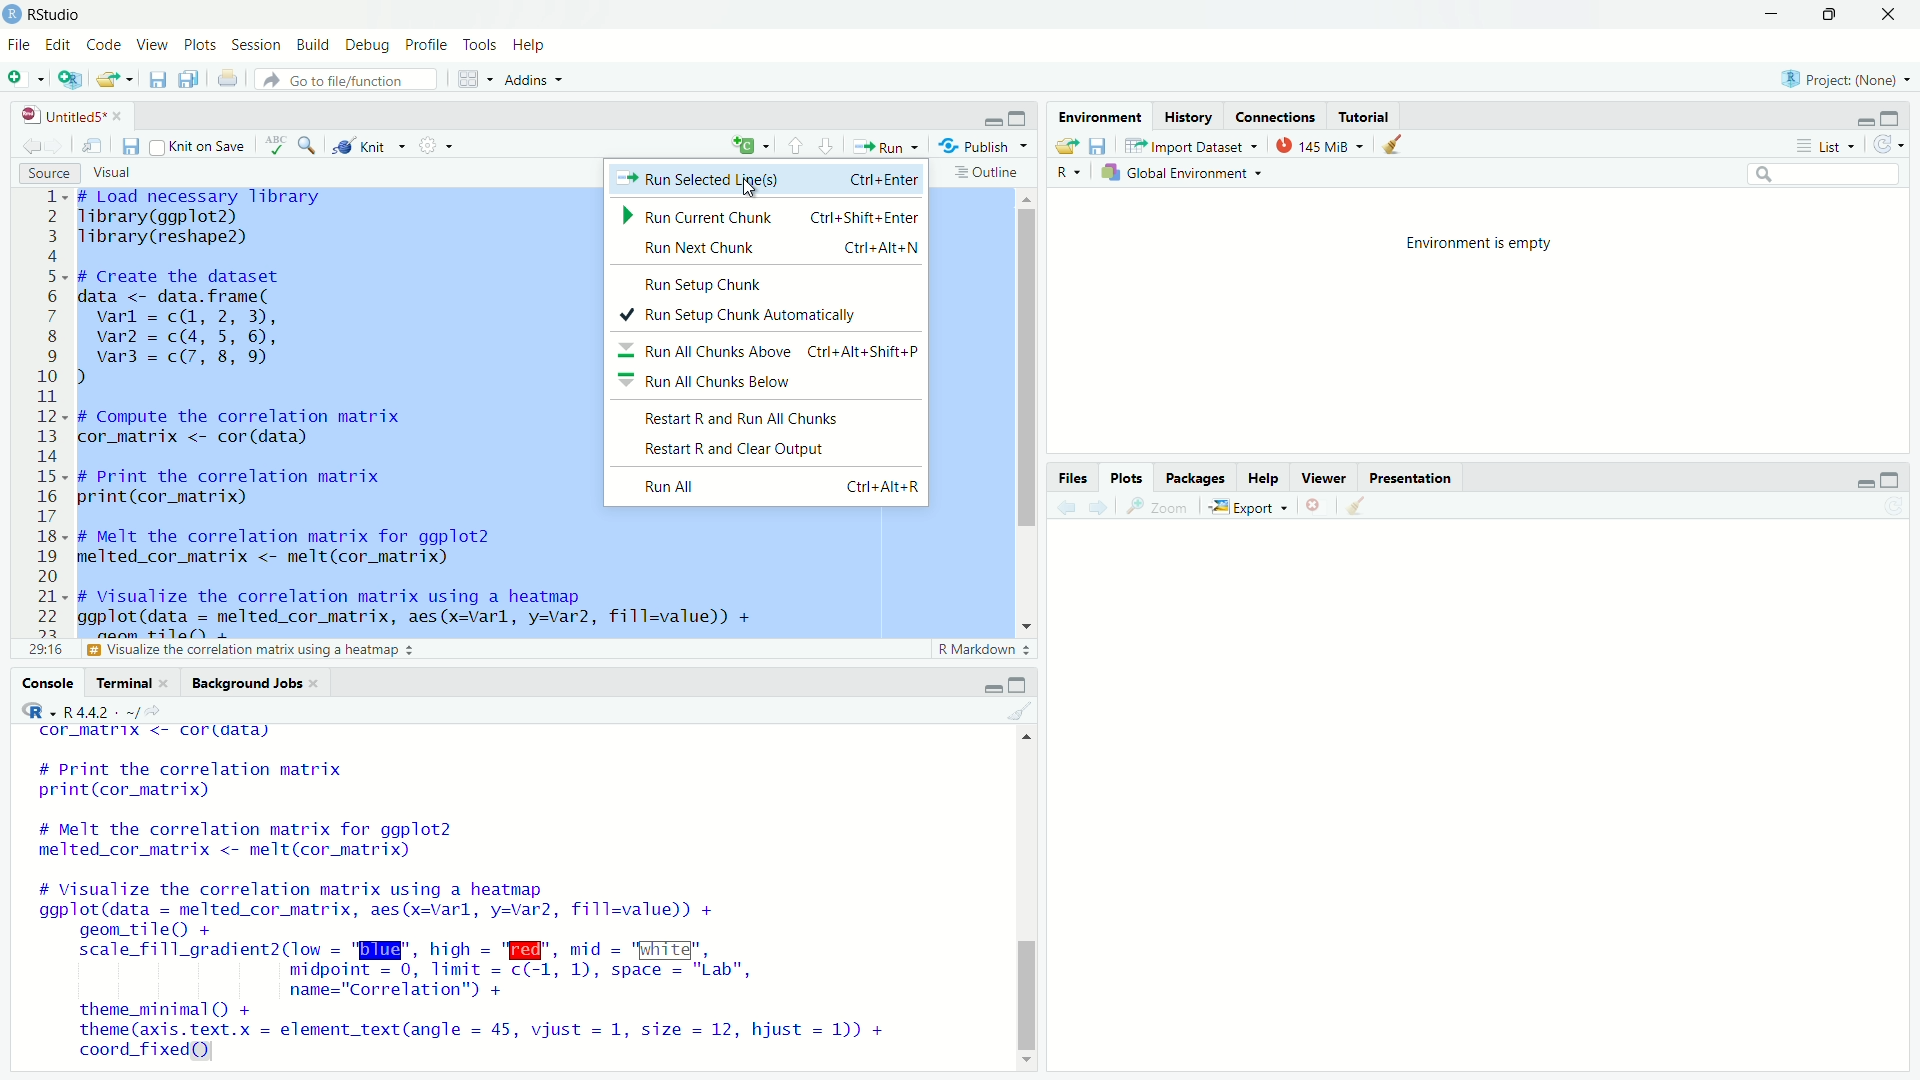 This screenshot has width=1920, height=1080. Describe the element at coordinates (1182, 174) in the screenshot. I see `global environment` at that location.